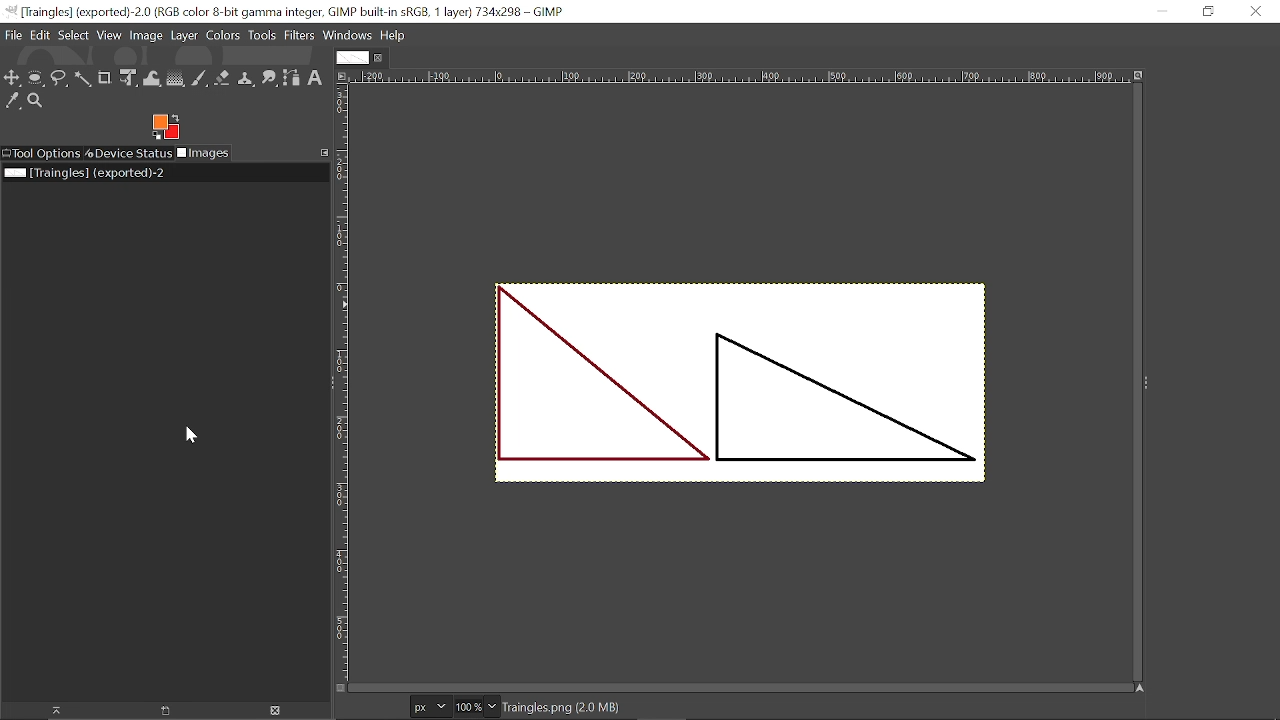  I want to click on Current window, so click(287, 11).